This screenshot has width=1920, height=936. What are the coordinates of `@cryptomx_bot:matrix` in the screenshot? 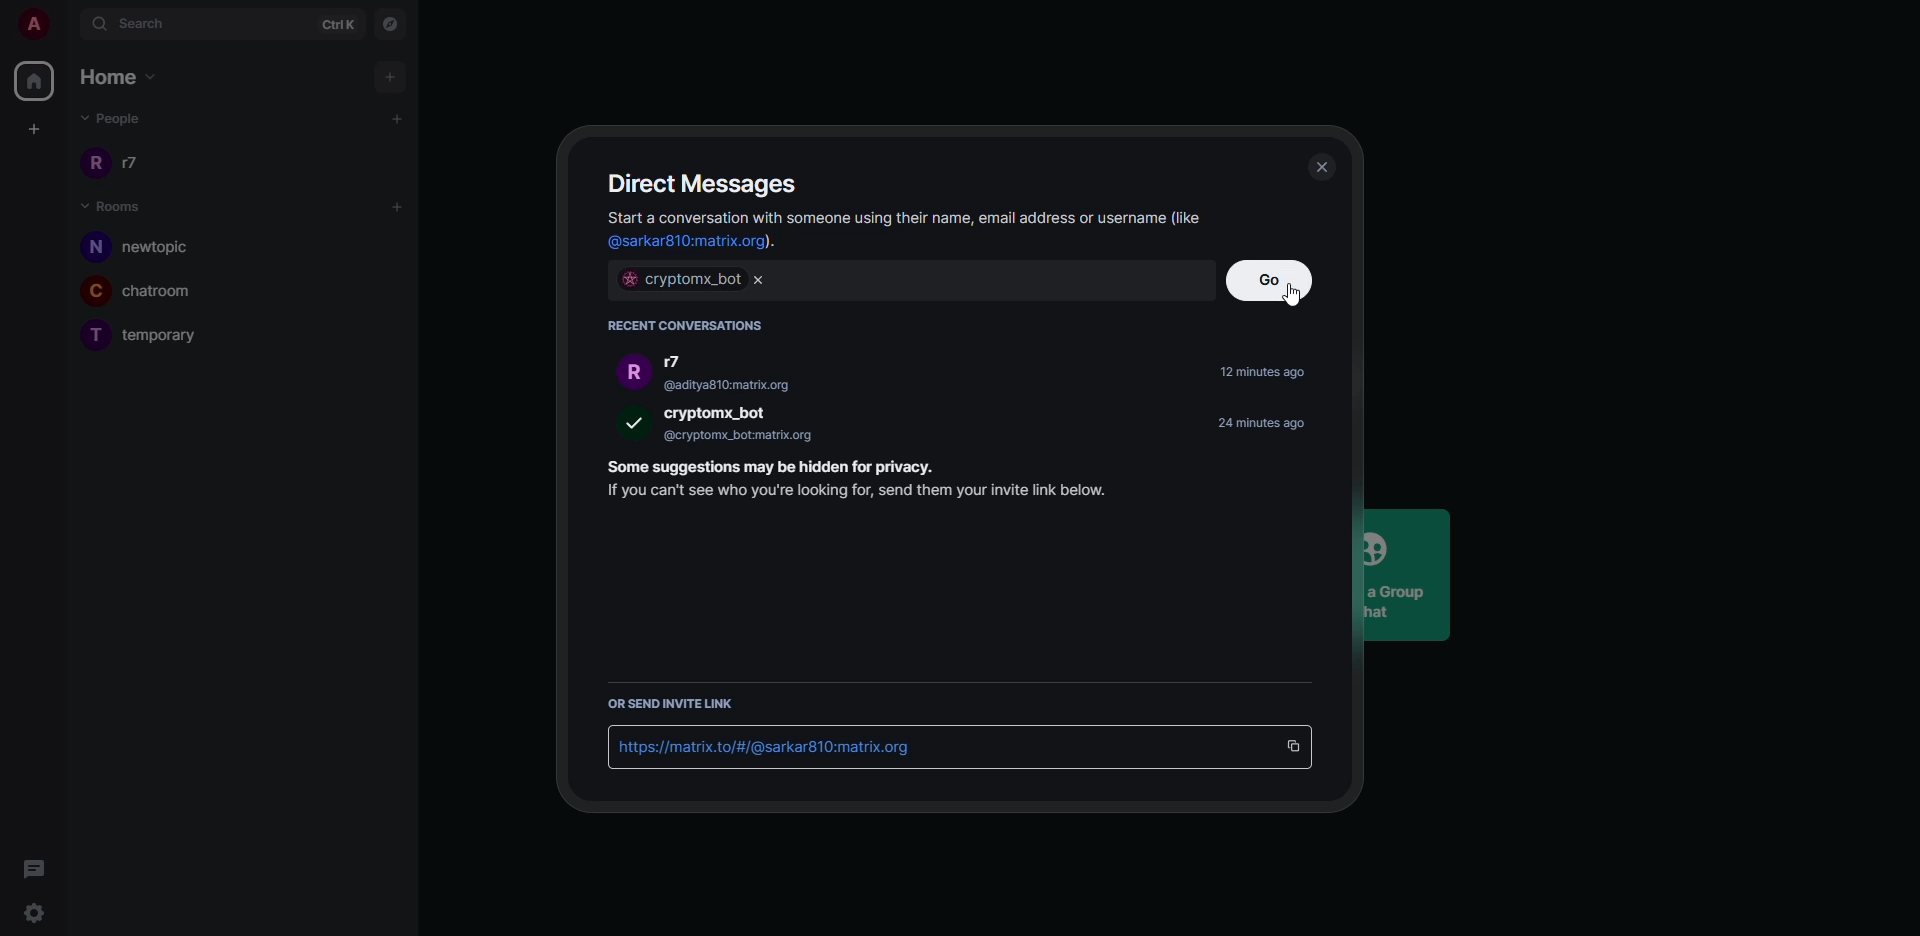 It's located at (734, 437).